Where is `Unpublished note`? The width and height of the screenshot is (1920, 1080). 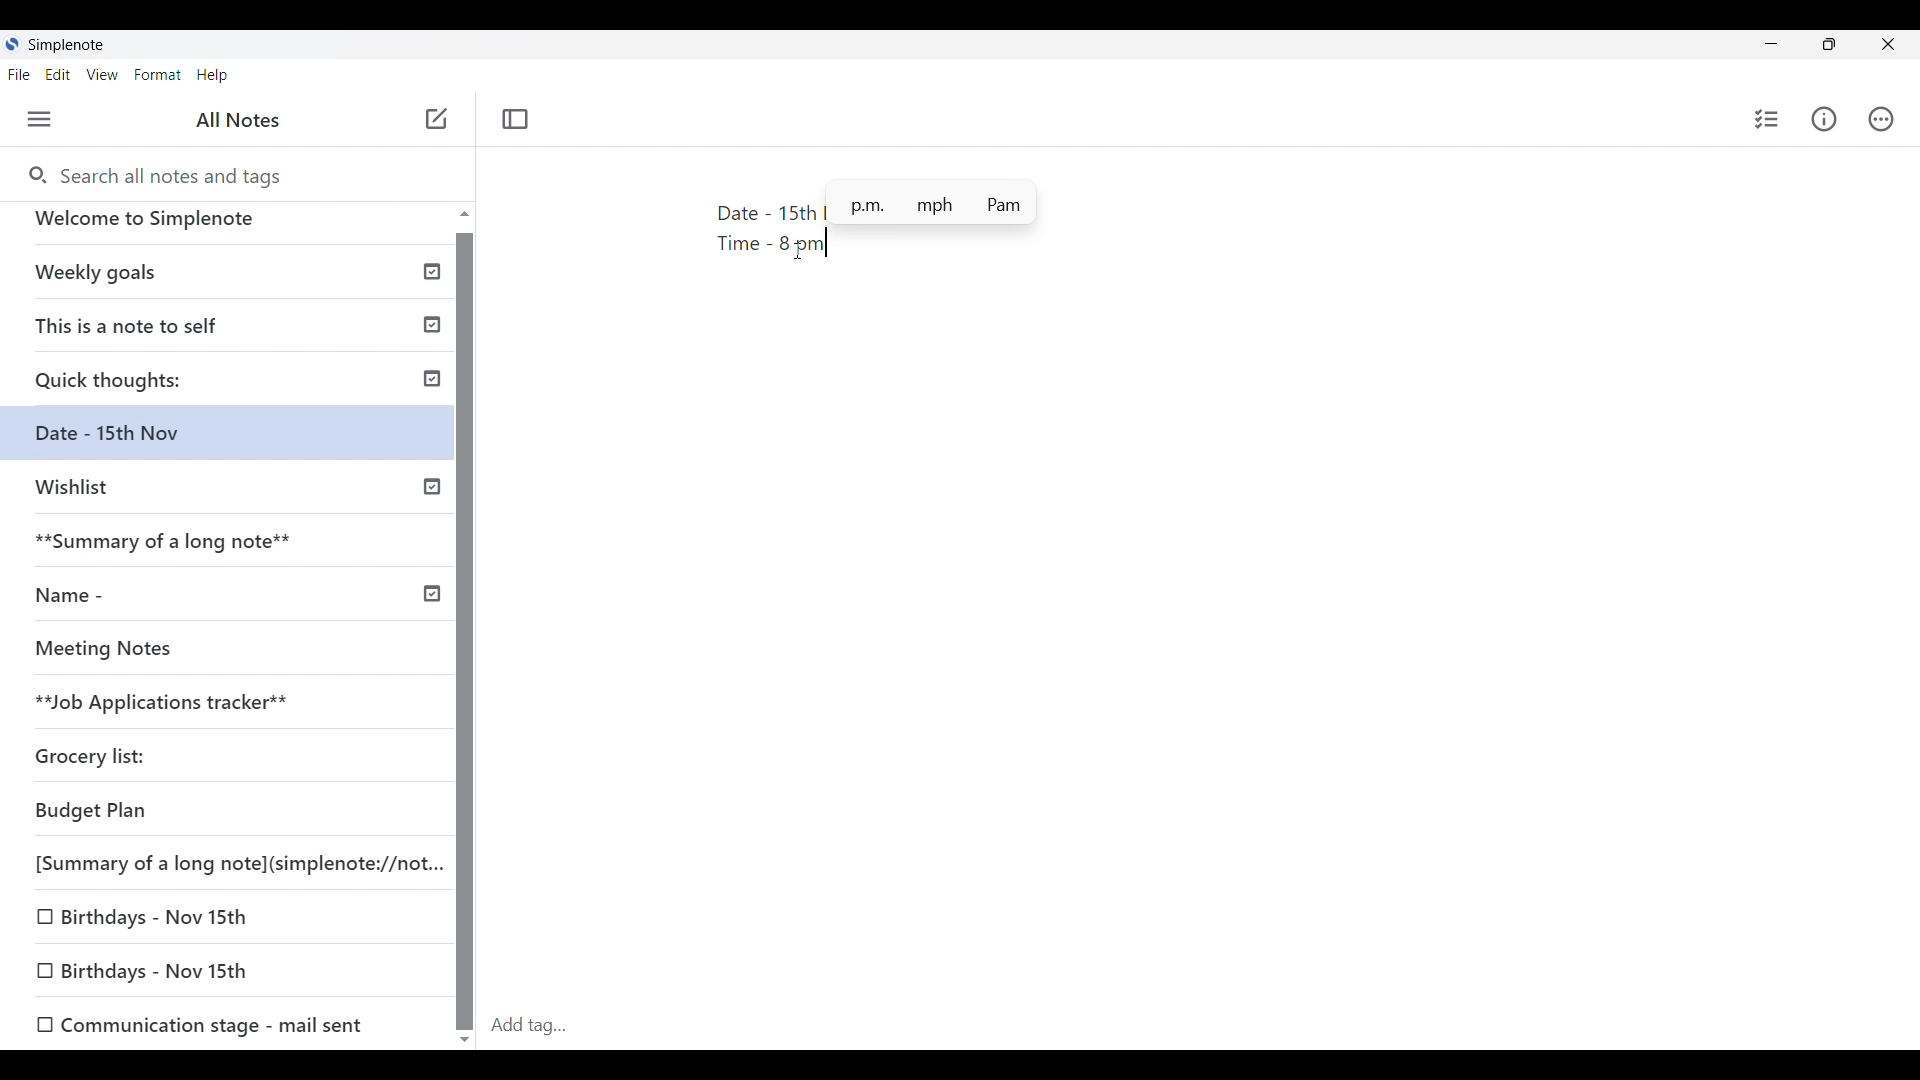 Unpublished note is located at coordinates (233, 496).